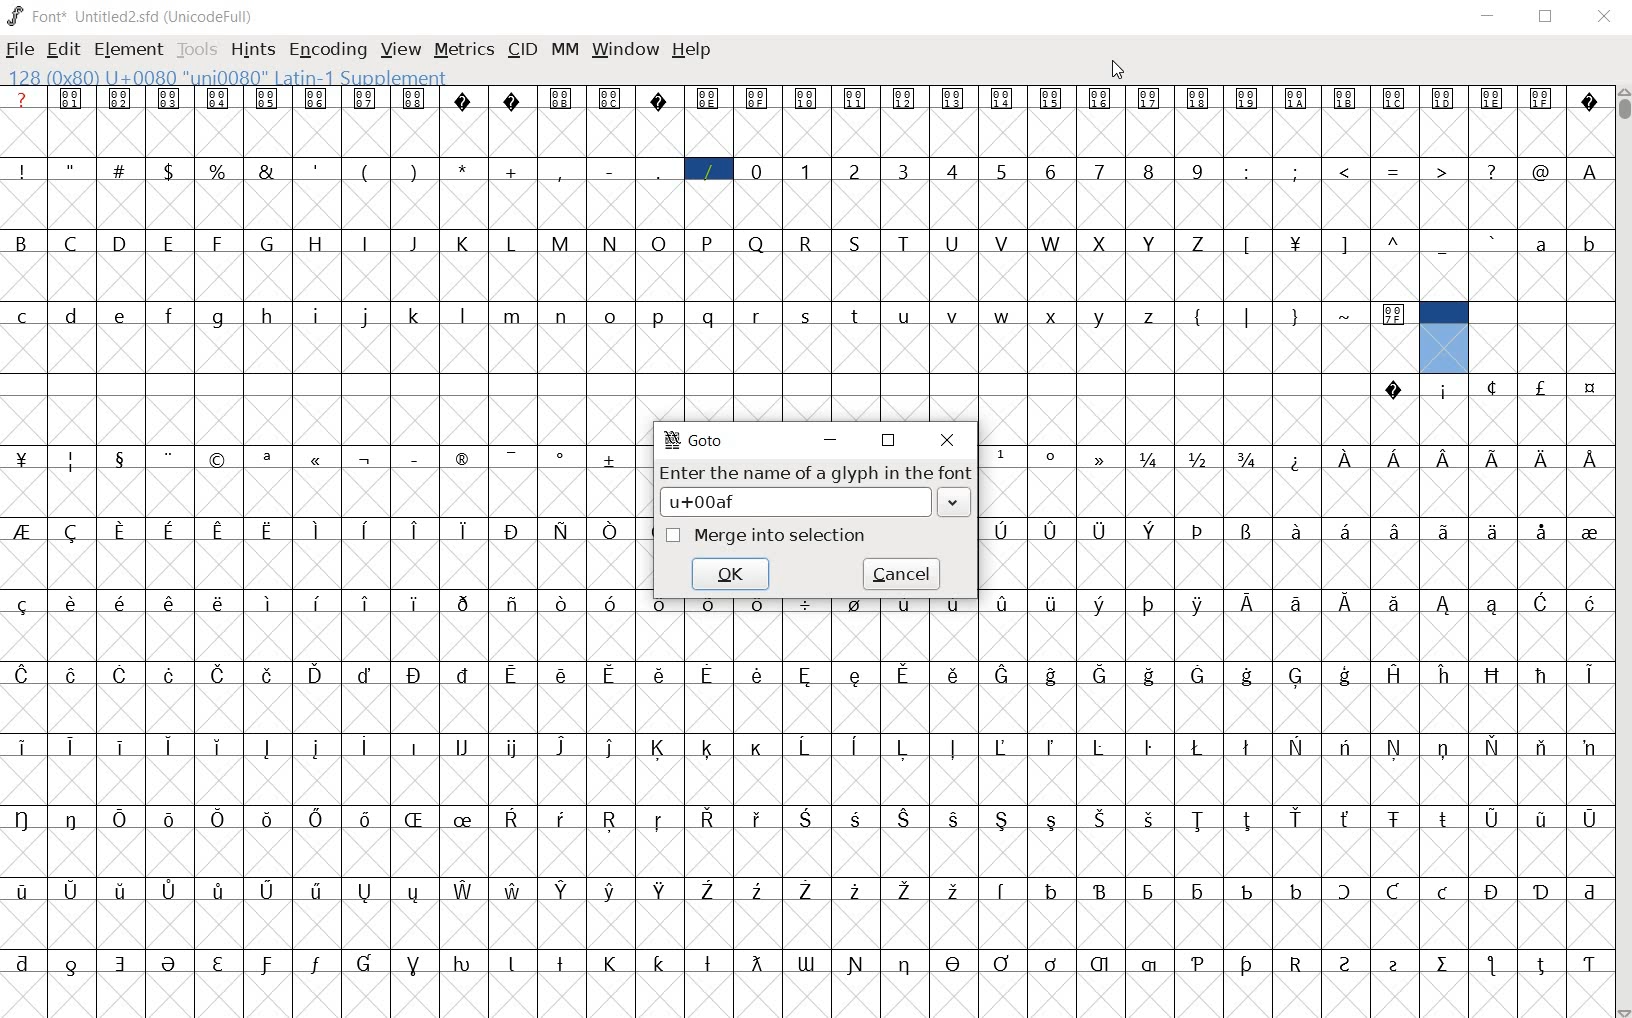  What do you see at coordinates (1590, 531) in the screenshot?
I see `Symbol` at bounding box center [1590, 531].